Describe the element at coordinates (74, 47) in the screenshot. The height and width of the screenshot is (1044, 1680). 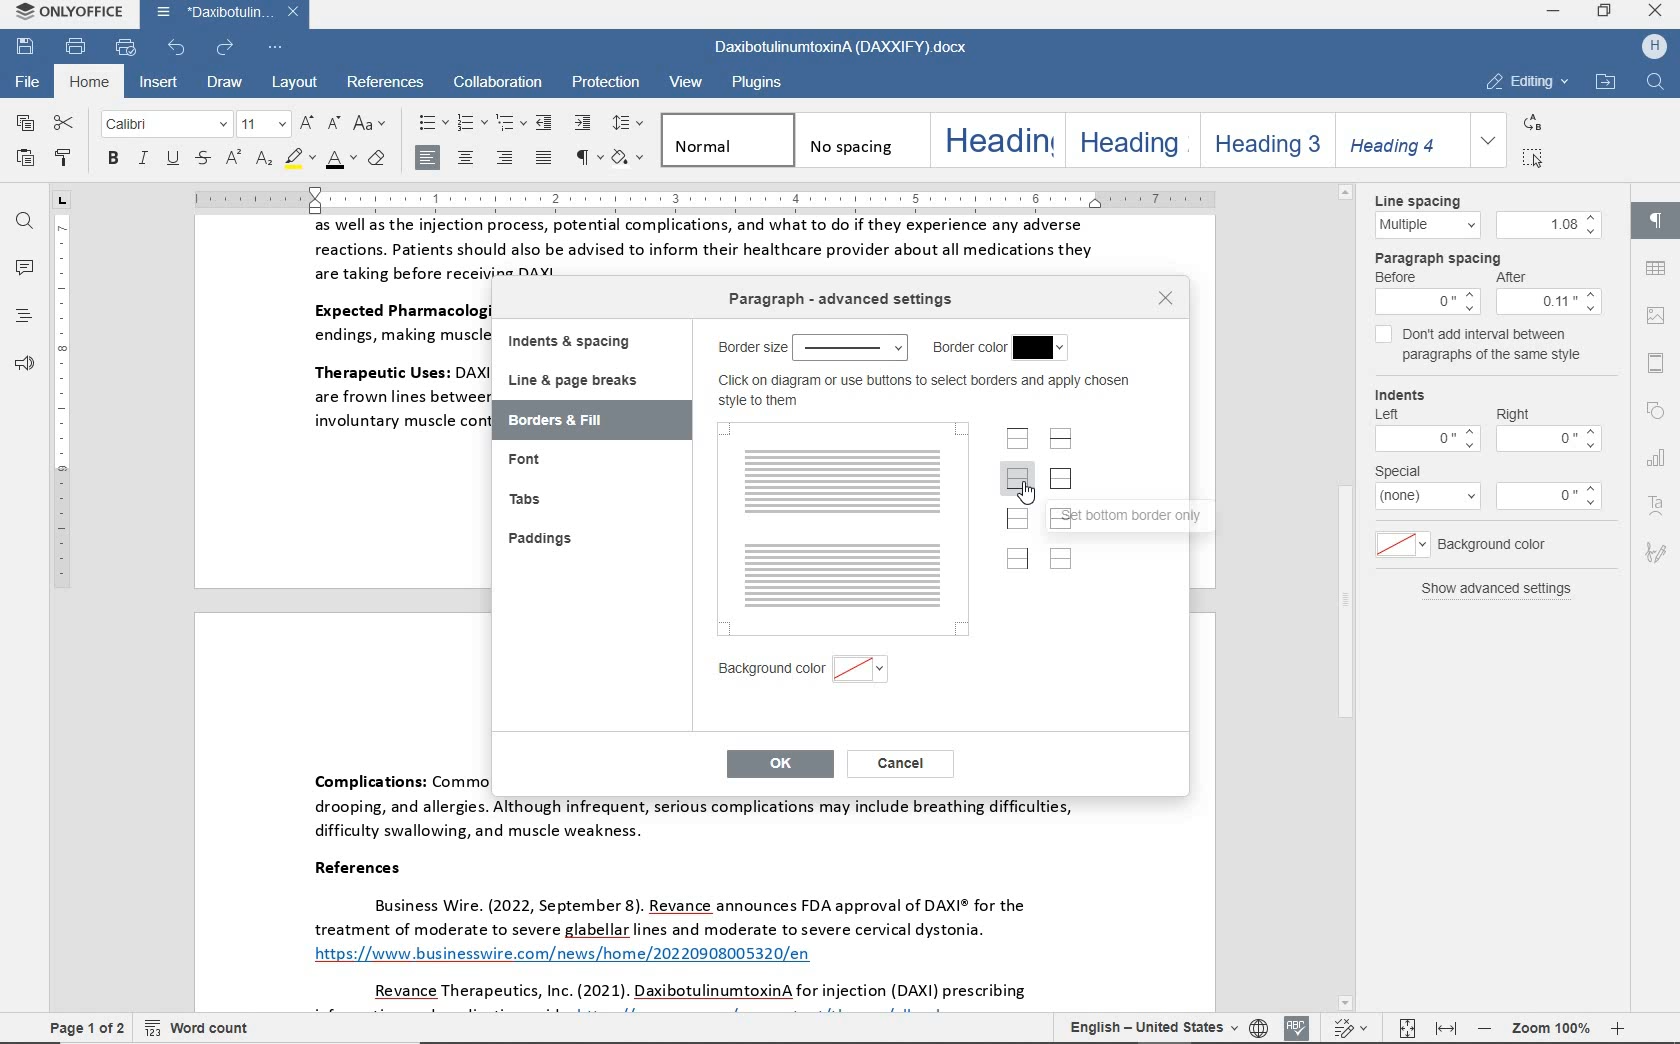
I see `print` at that location.